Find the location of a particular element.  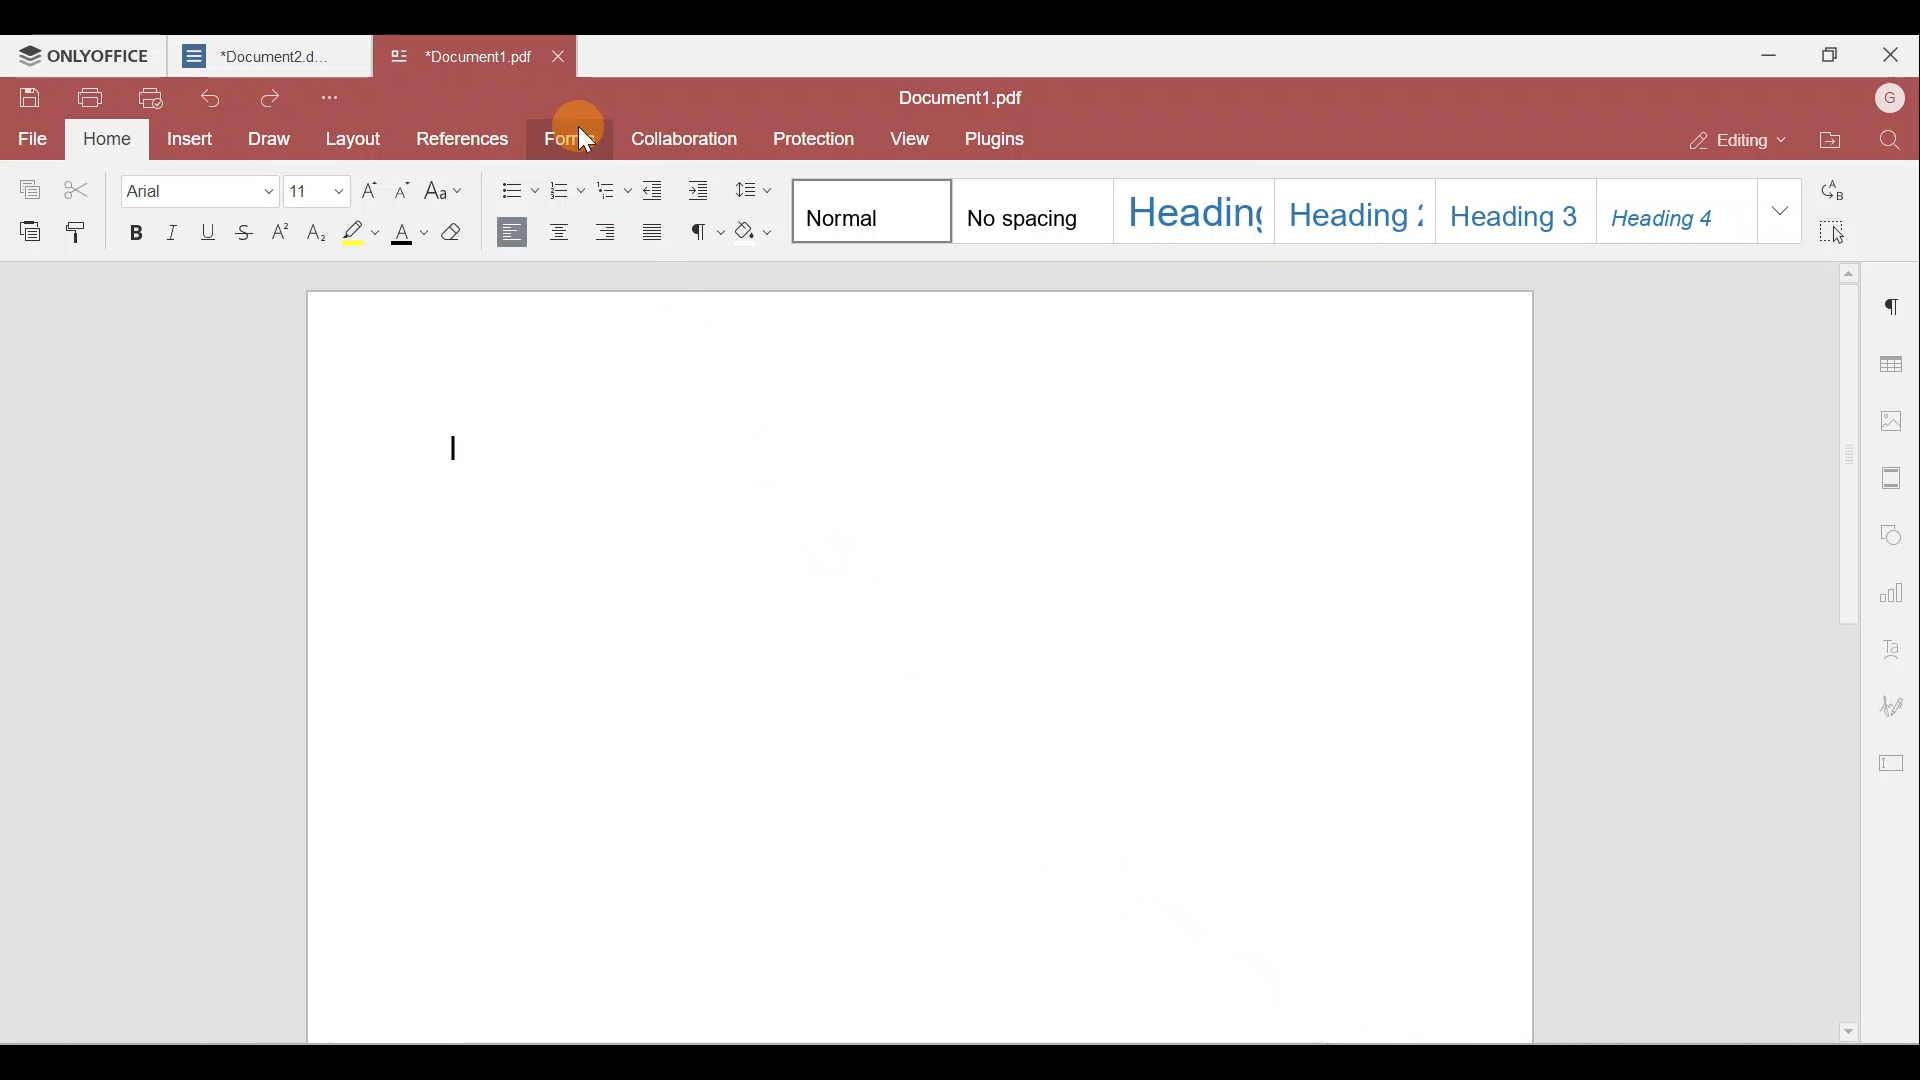

Layout is located at coordinates (352, 141).